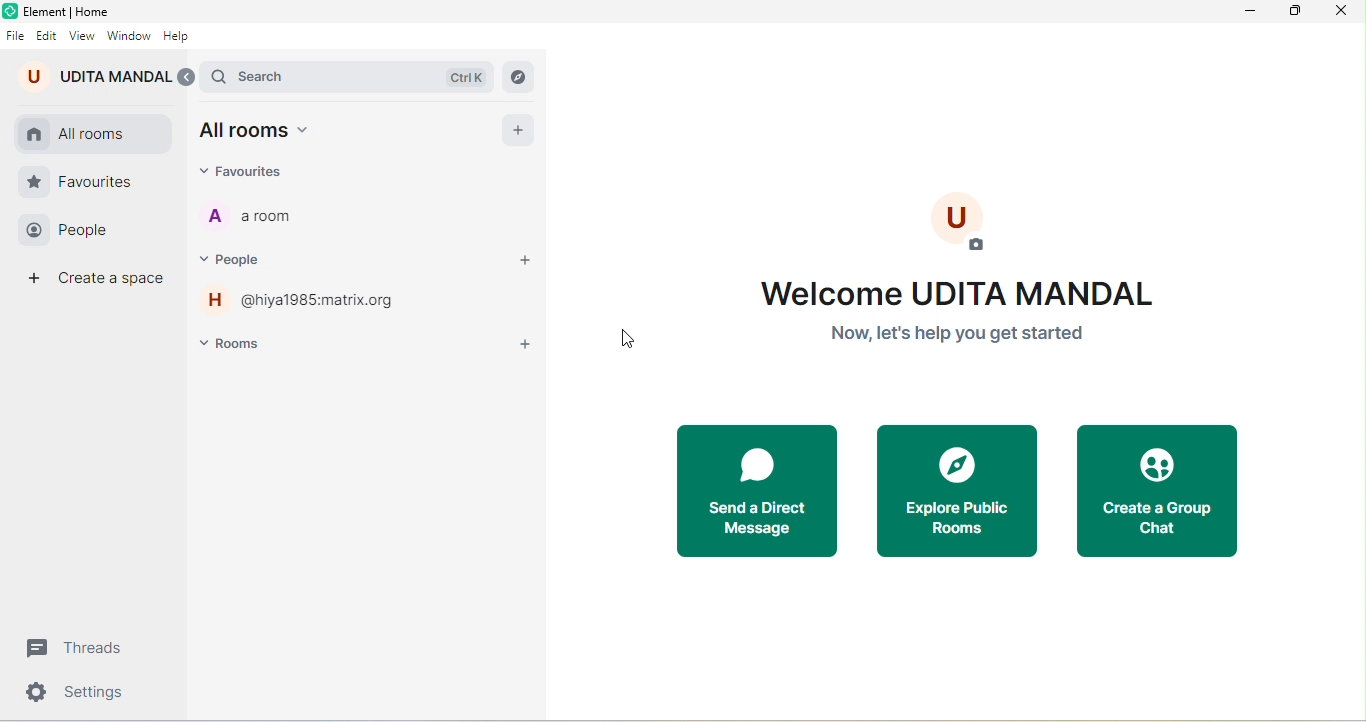 The width and height of the screenshot is (1366, 722). What do you see at coordinates (82, 182) in the screenshot?
I see `favorites` at bounding box center [82, 182].